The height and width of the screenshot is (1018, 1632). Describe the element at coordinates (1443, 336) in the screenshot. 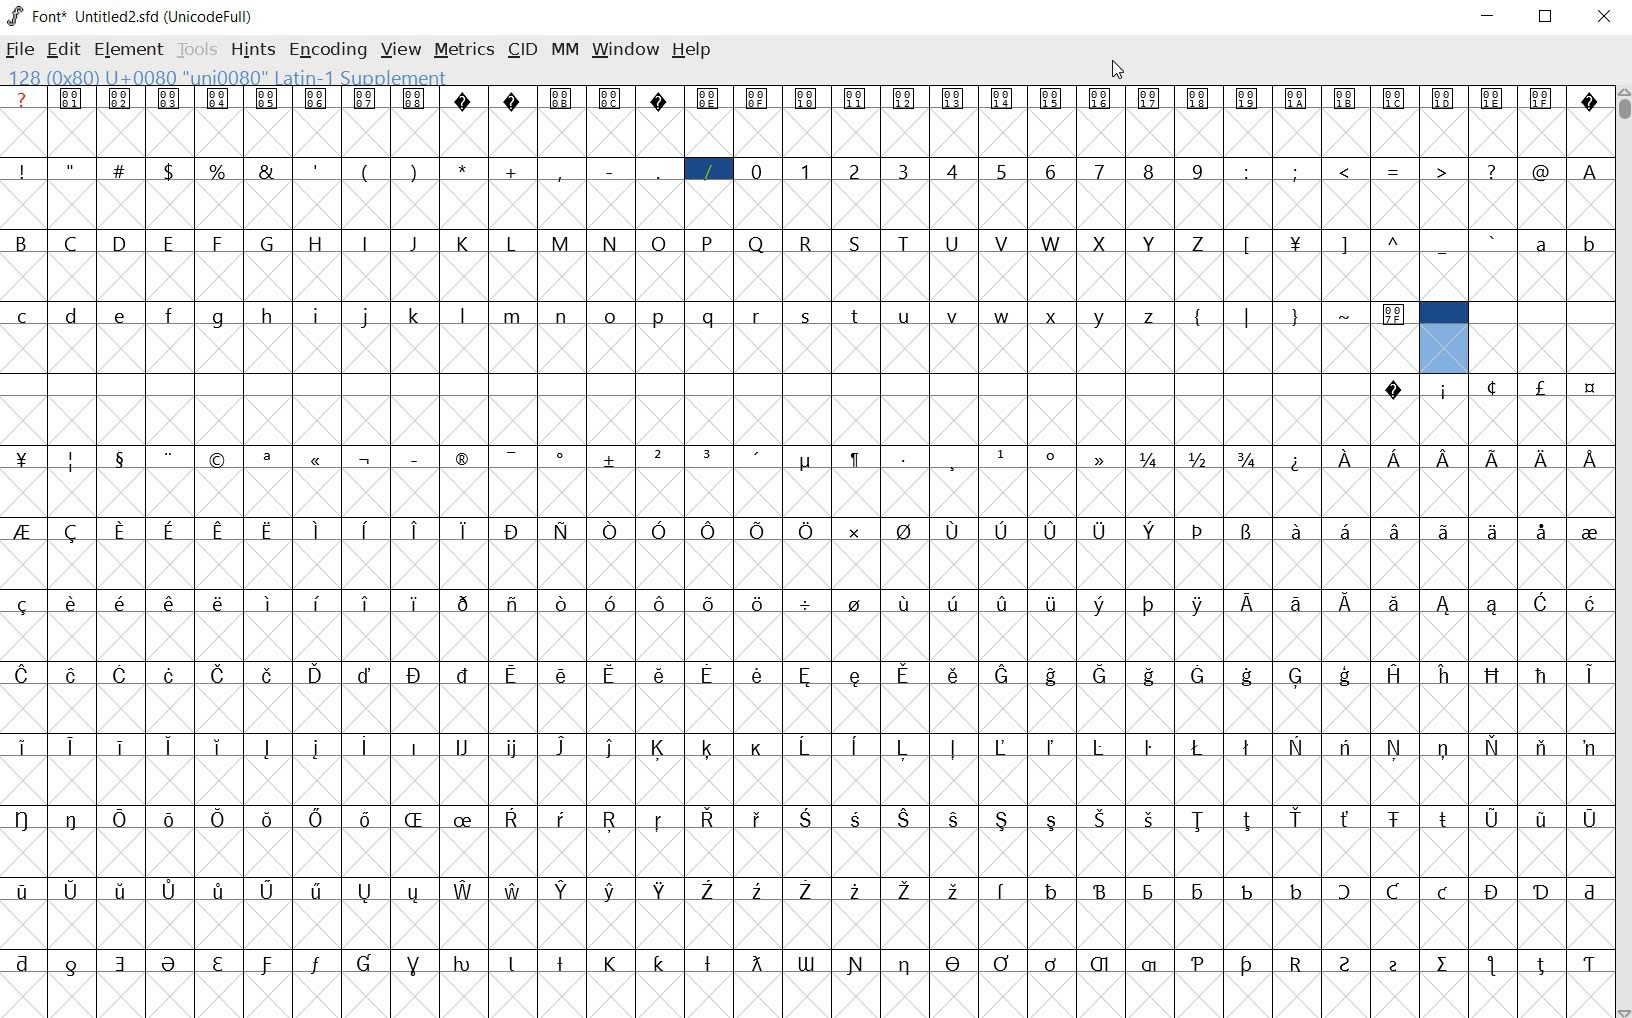

I see `selected cell` at that location.